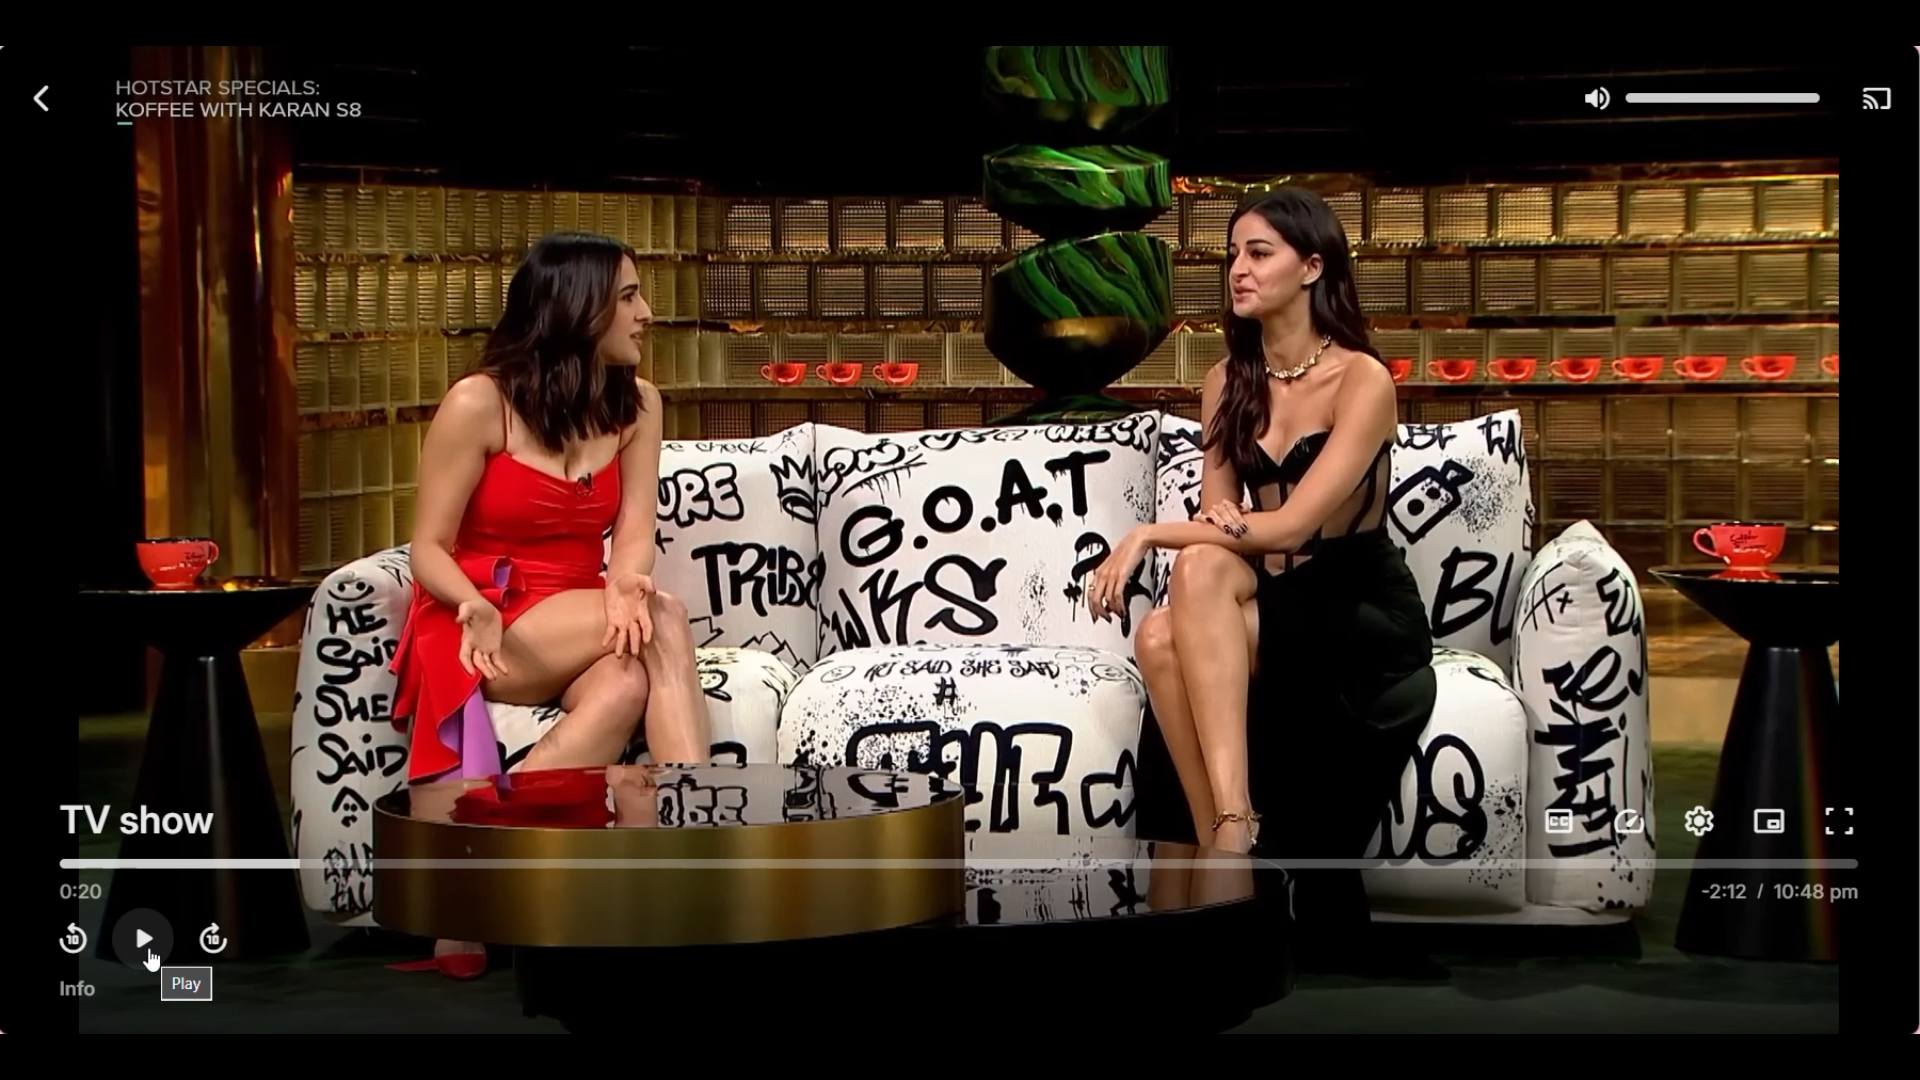 This screenshot has height=1080, width=1920. Describe the element at coordinates (186, 984) in the screenshot. I see `Description of current selection` at that location.